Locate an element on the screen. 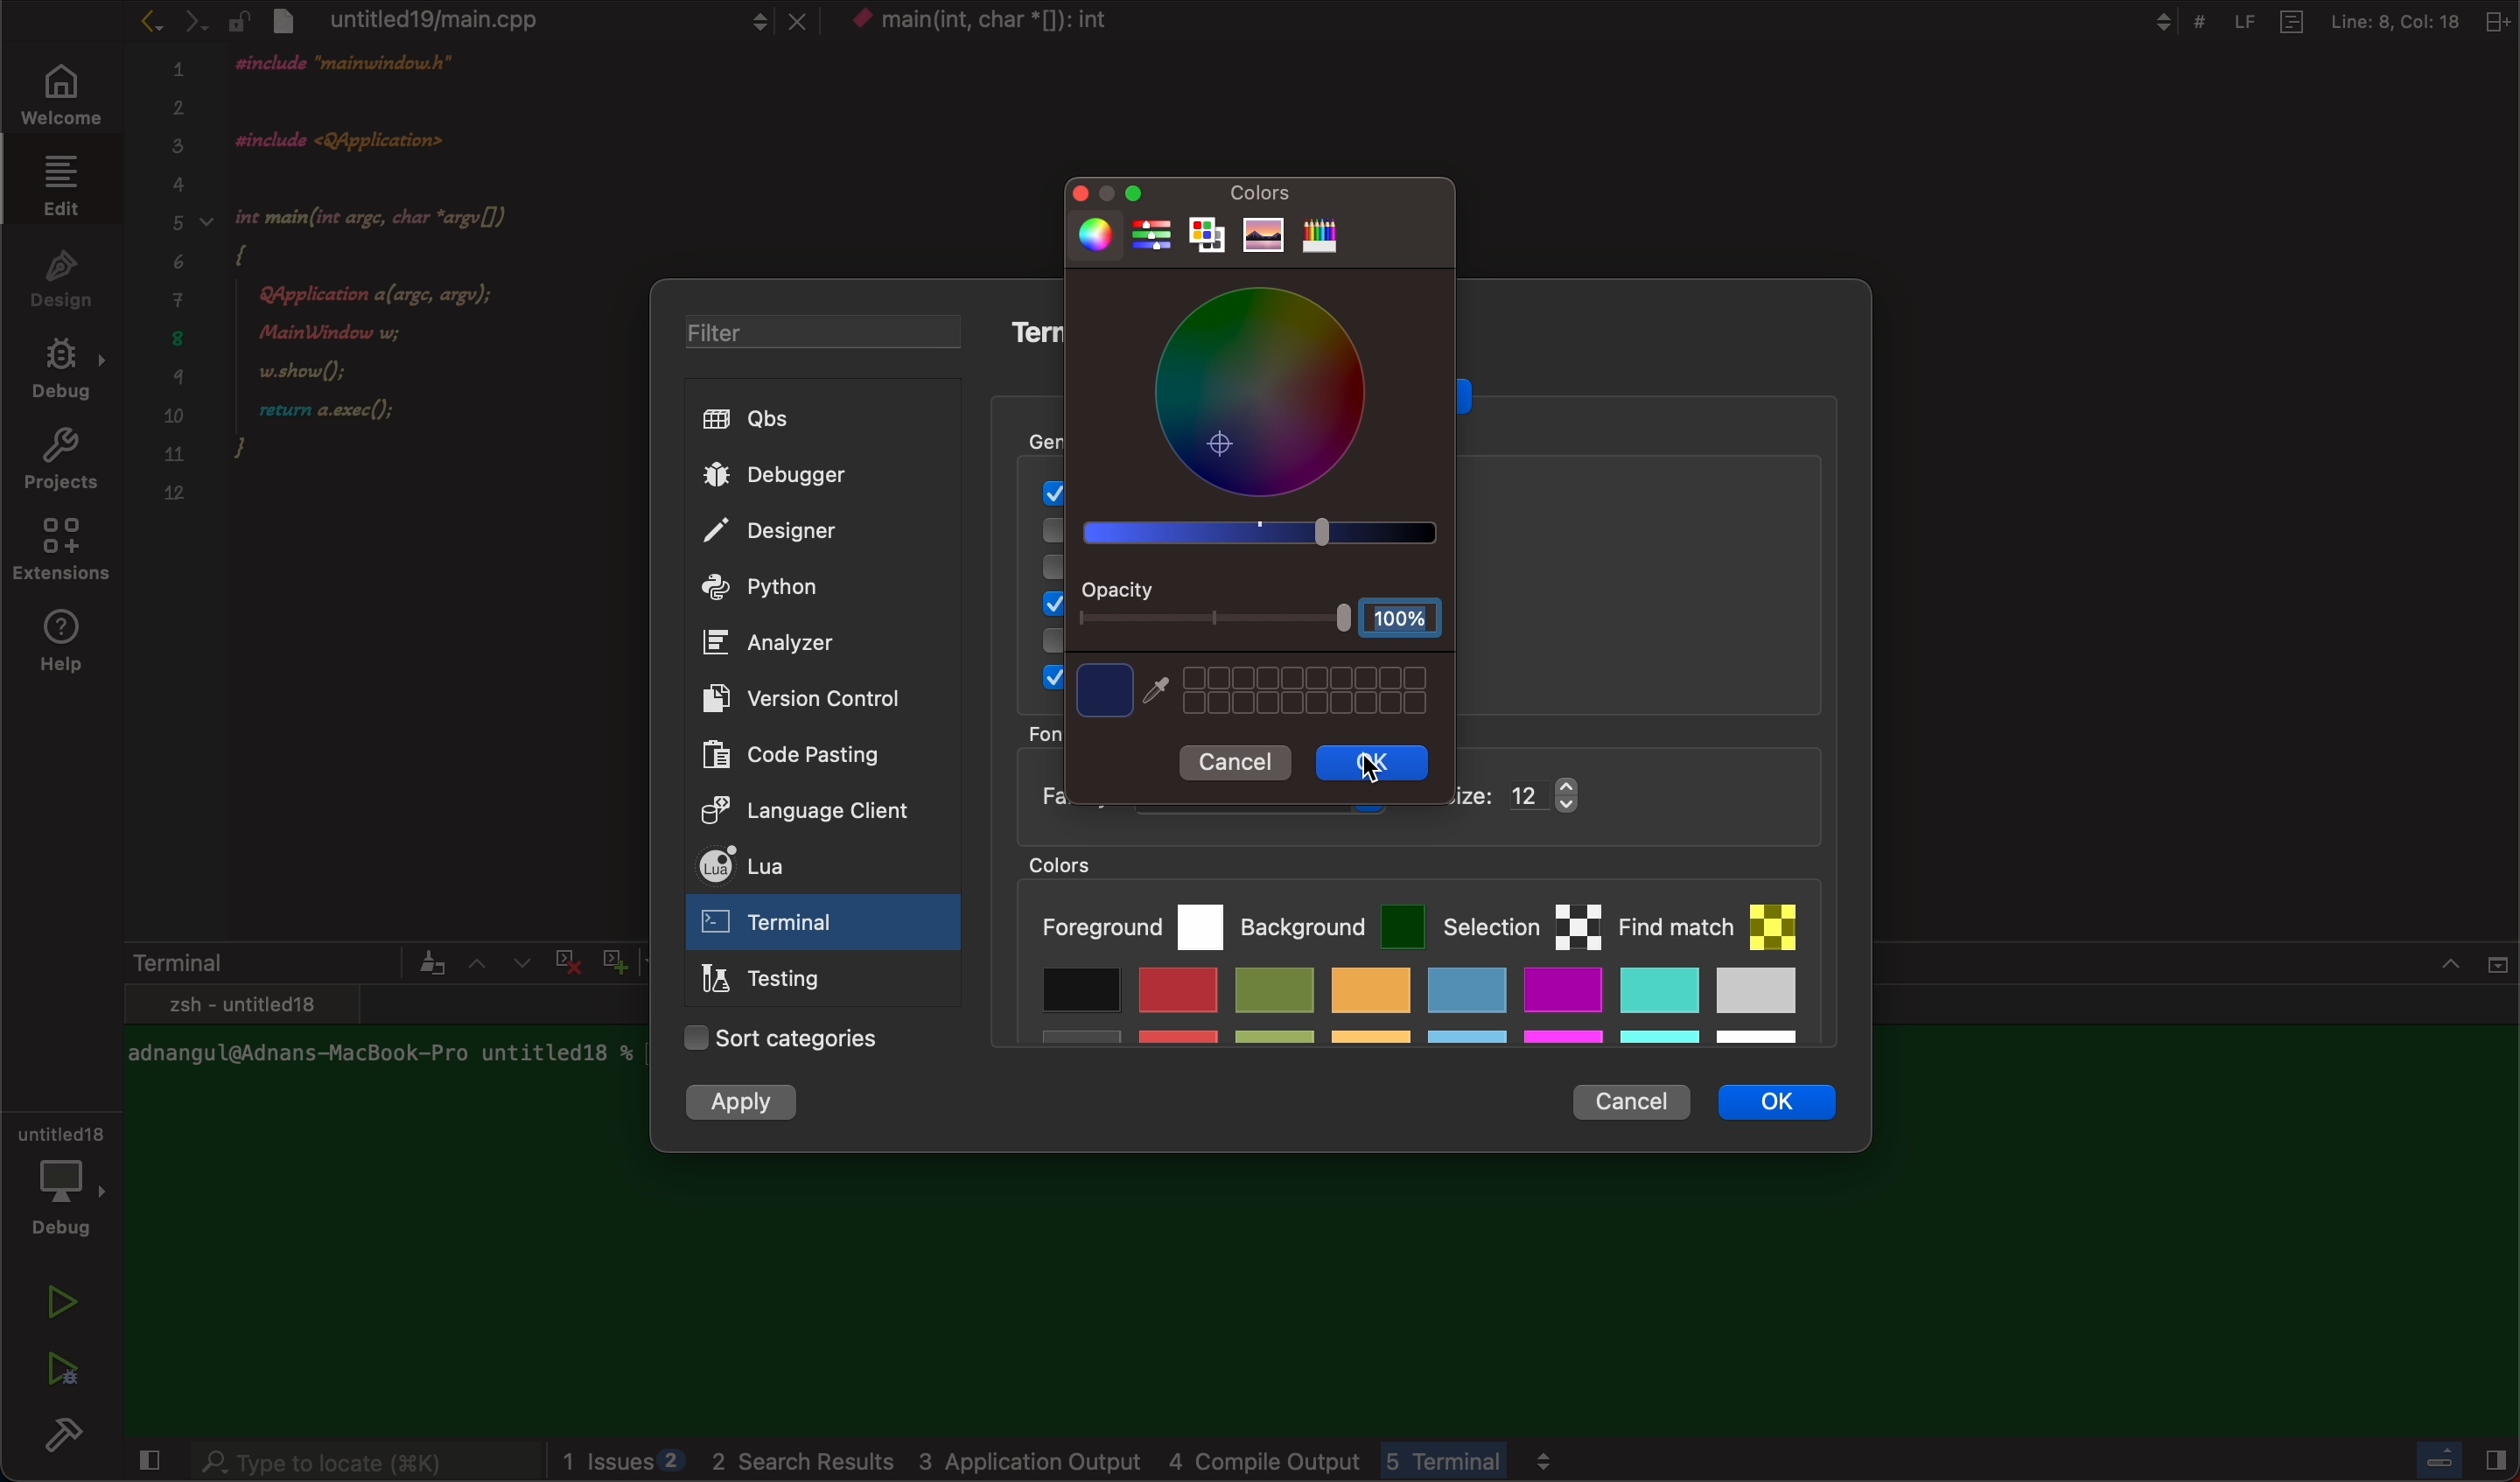 This screenshot has width=2520, height=1482. testing is located at coordinates (771, 982).